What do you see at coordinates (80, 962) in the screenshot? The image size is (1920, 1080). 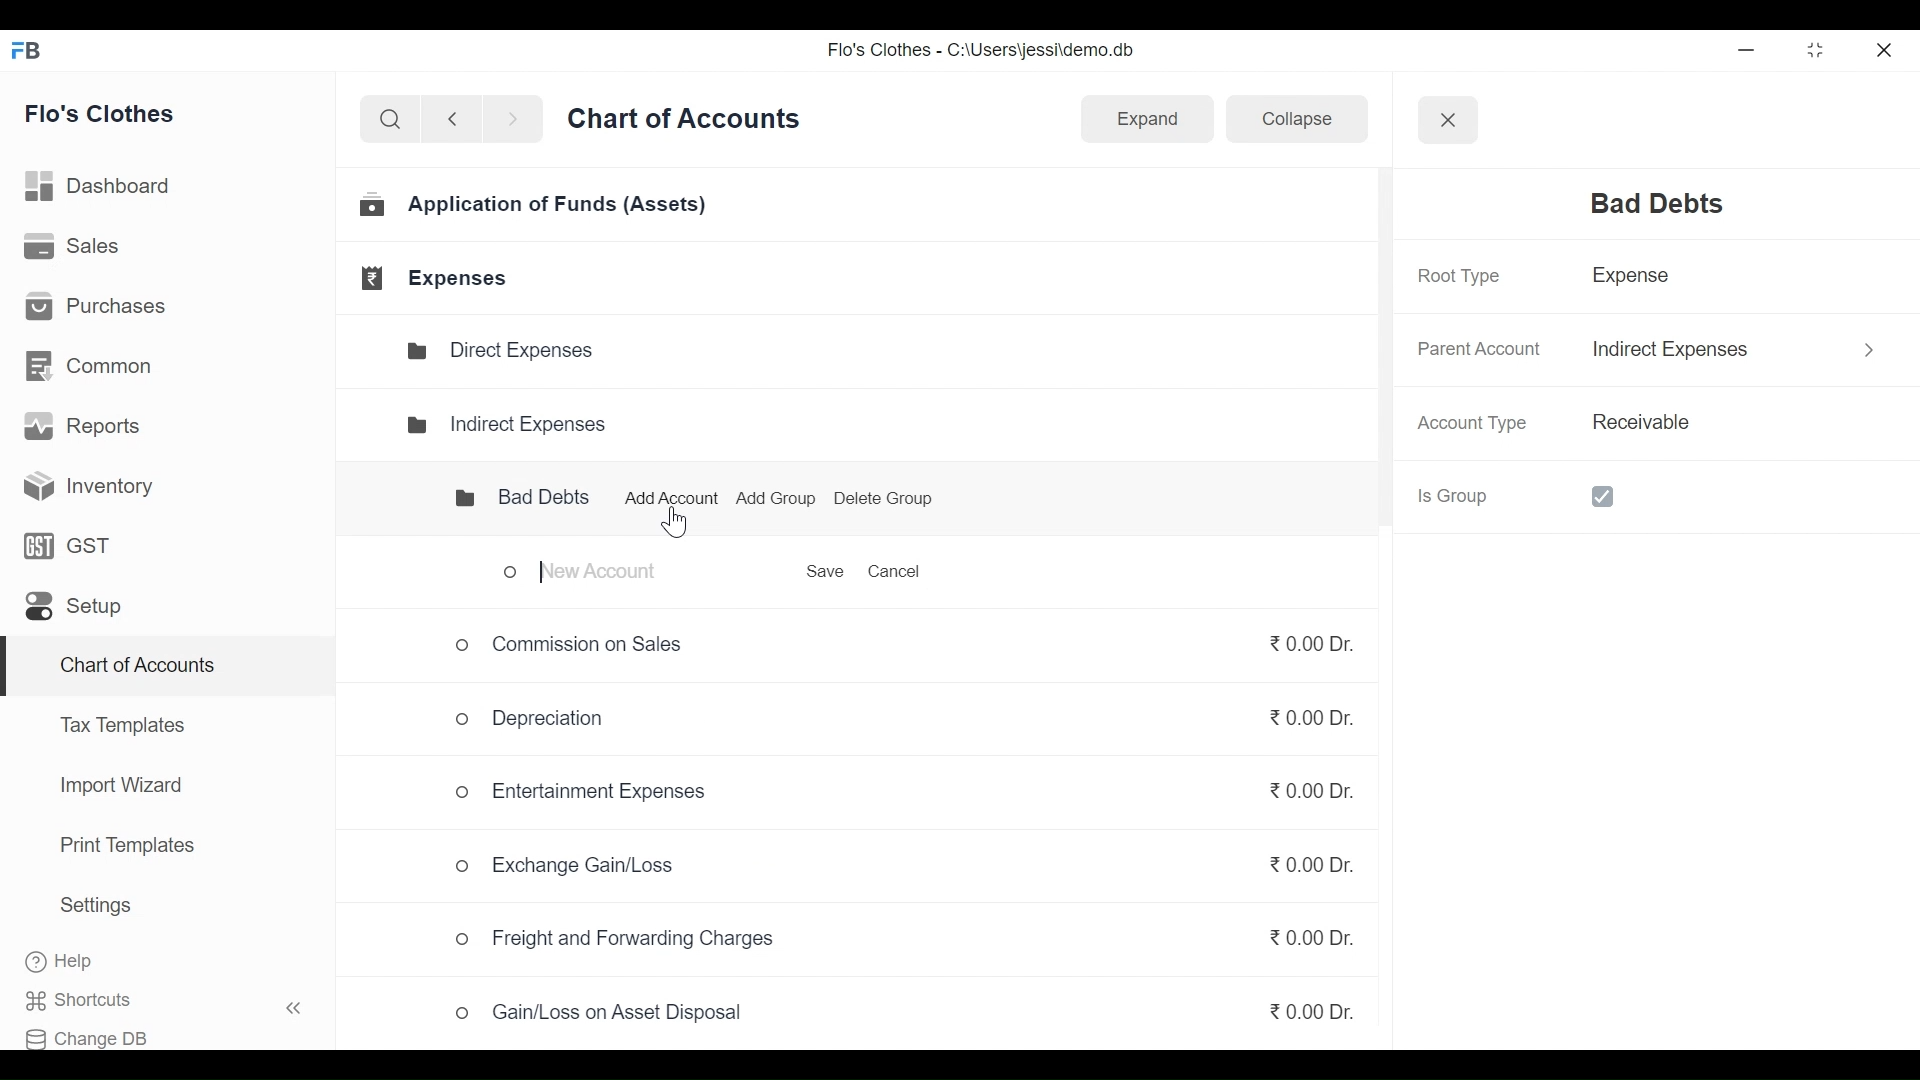 I see `Help` at bounding box center [80, 962].